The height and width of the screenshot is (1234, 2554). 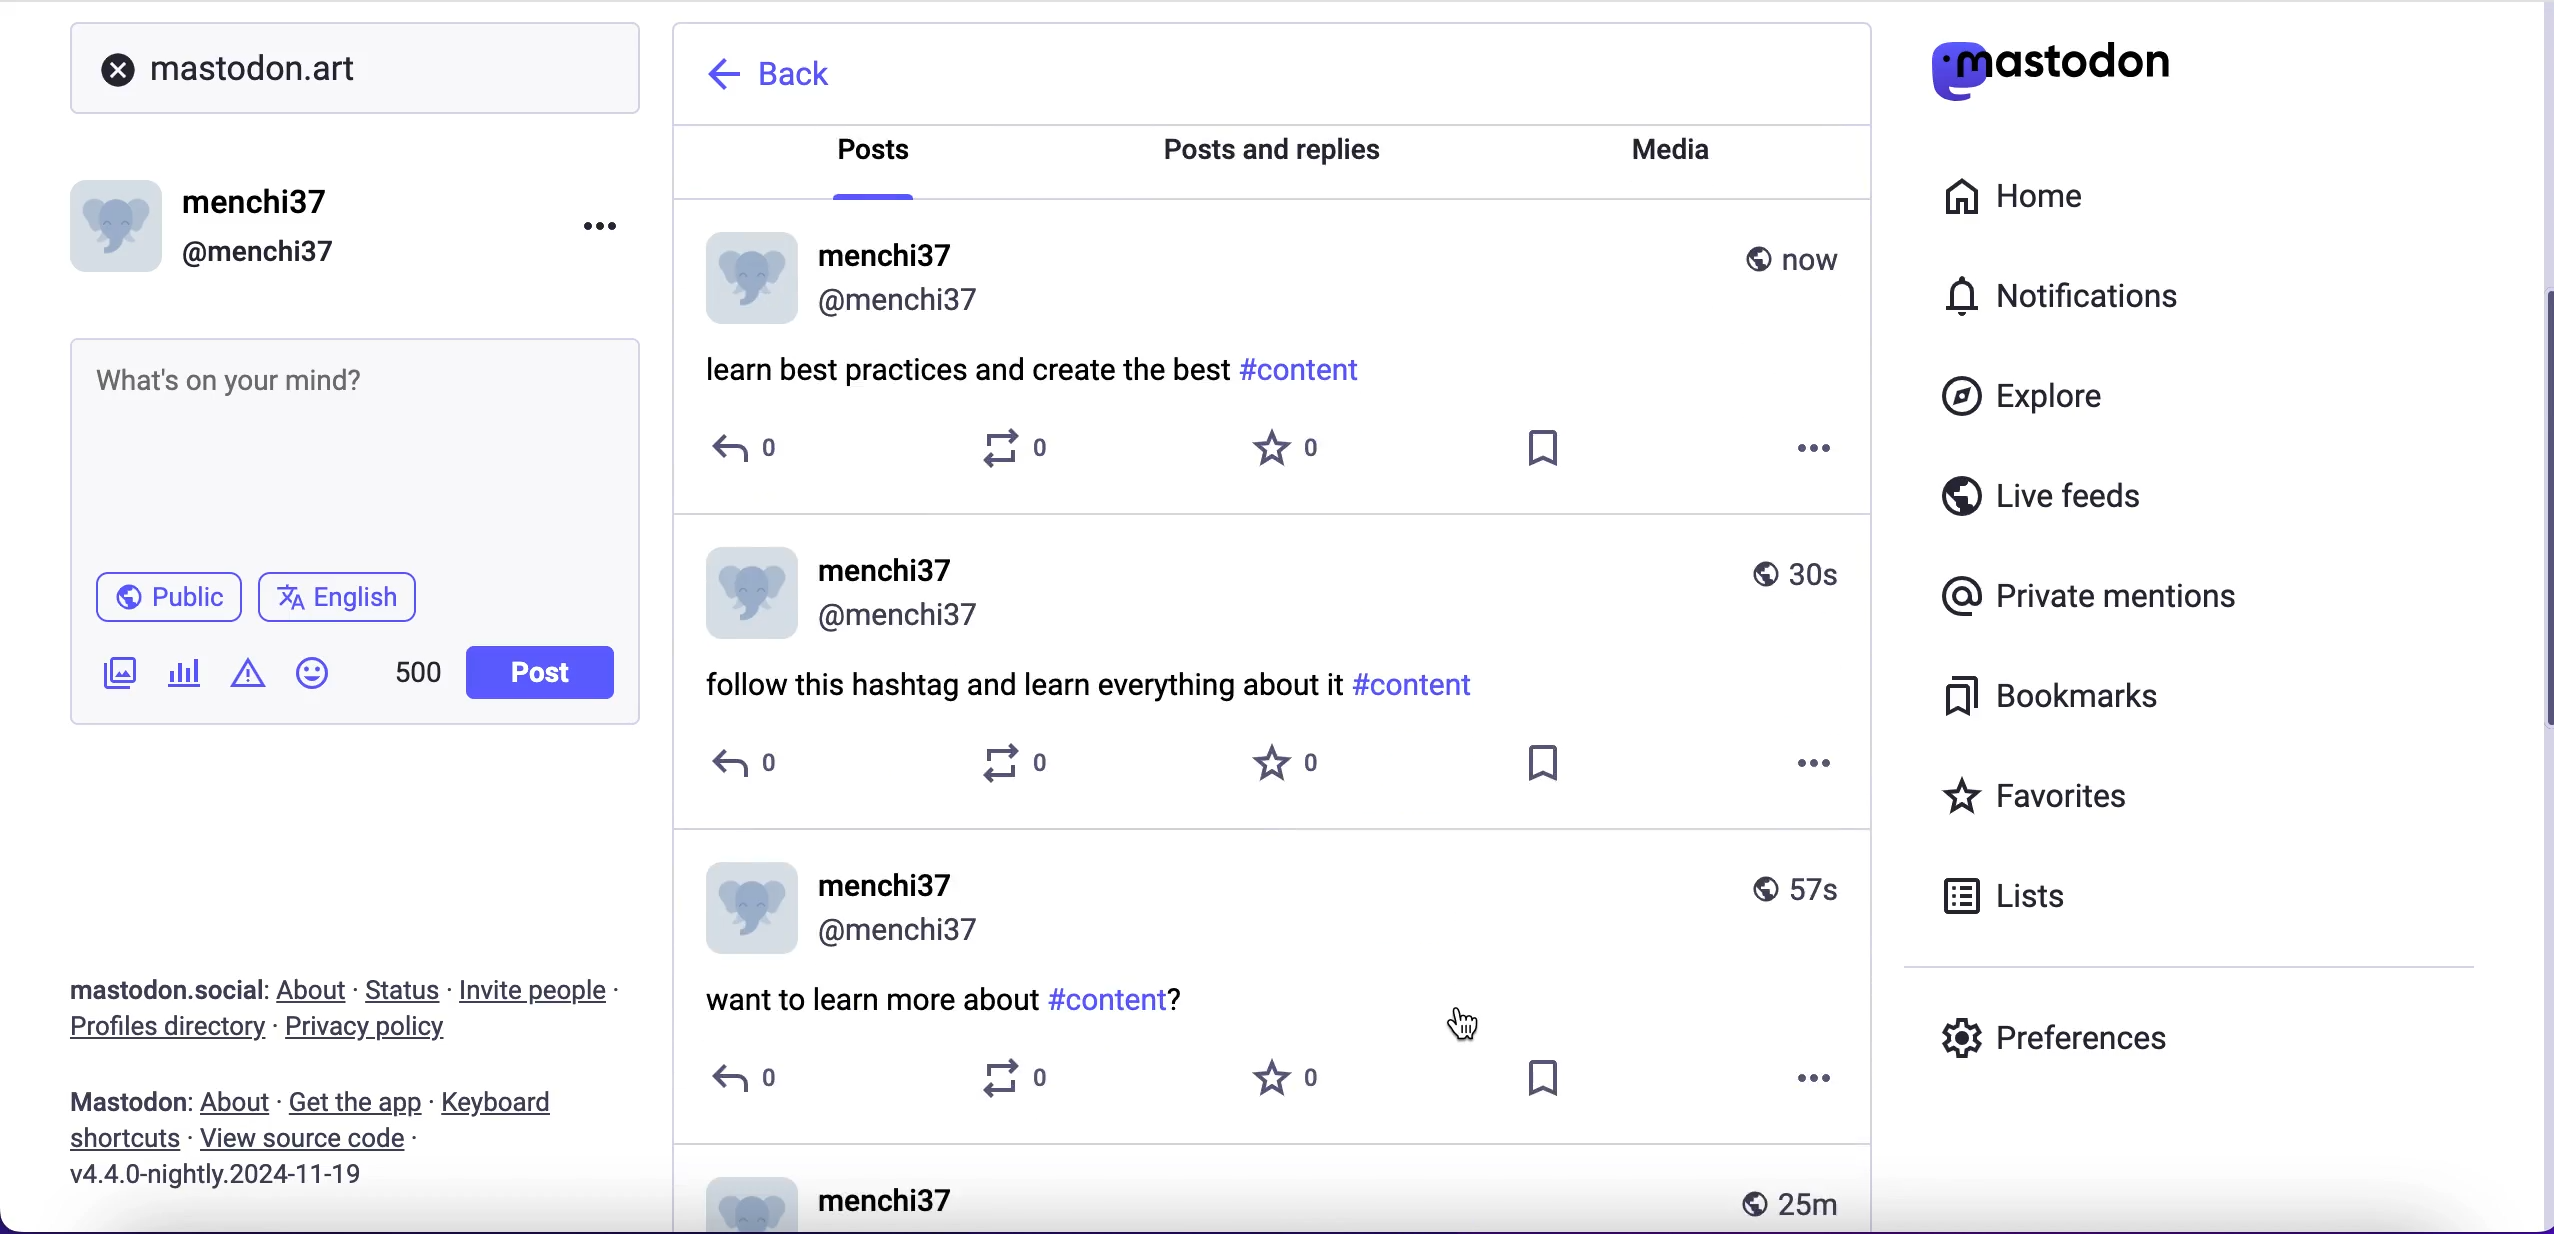 What do you see at coordinates (340, 598) in the screenshot?
I see `english` at bounding box center [340, 598].